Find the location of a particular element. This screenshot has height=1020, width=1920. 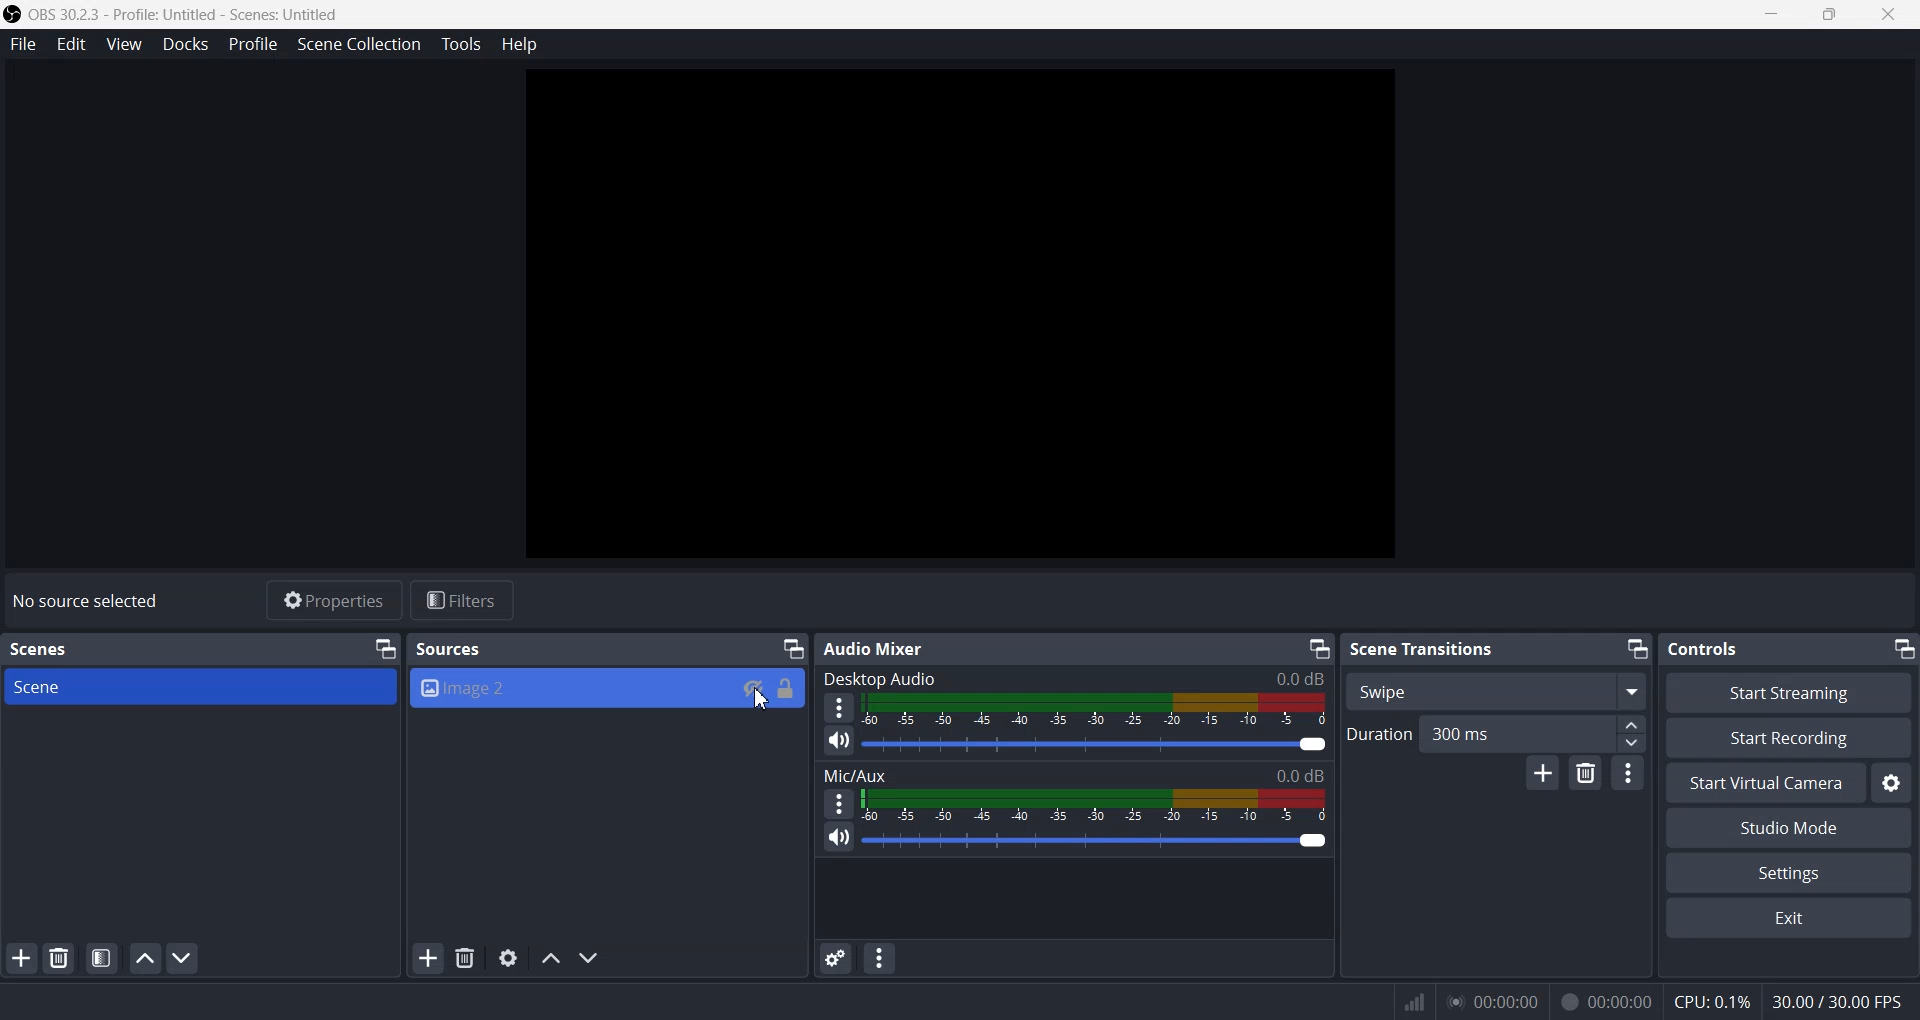

Minimize is located at coordinates (793, 647).